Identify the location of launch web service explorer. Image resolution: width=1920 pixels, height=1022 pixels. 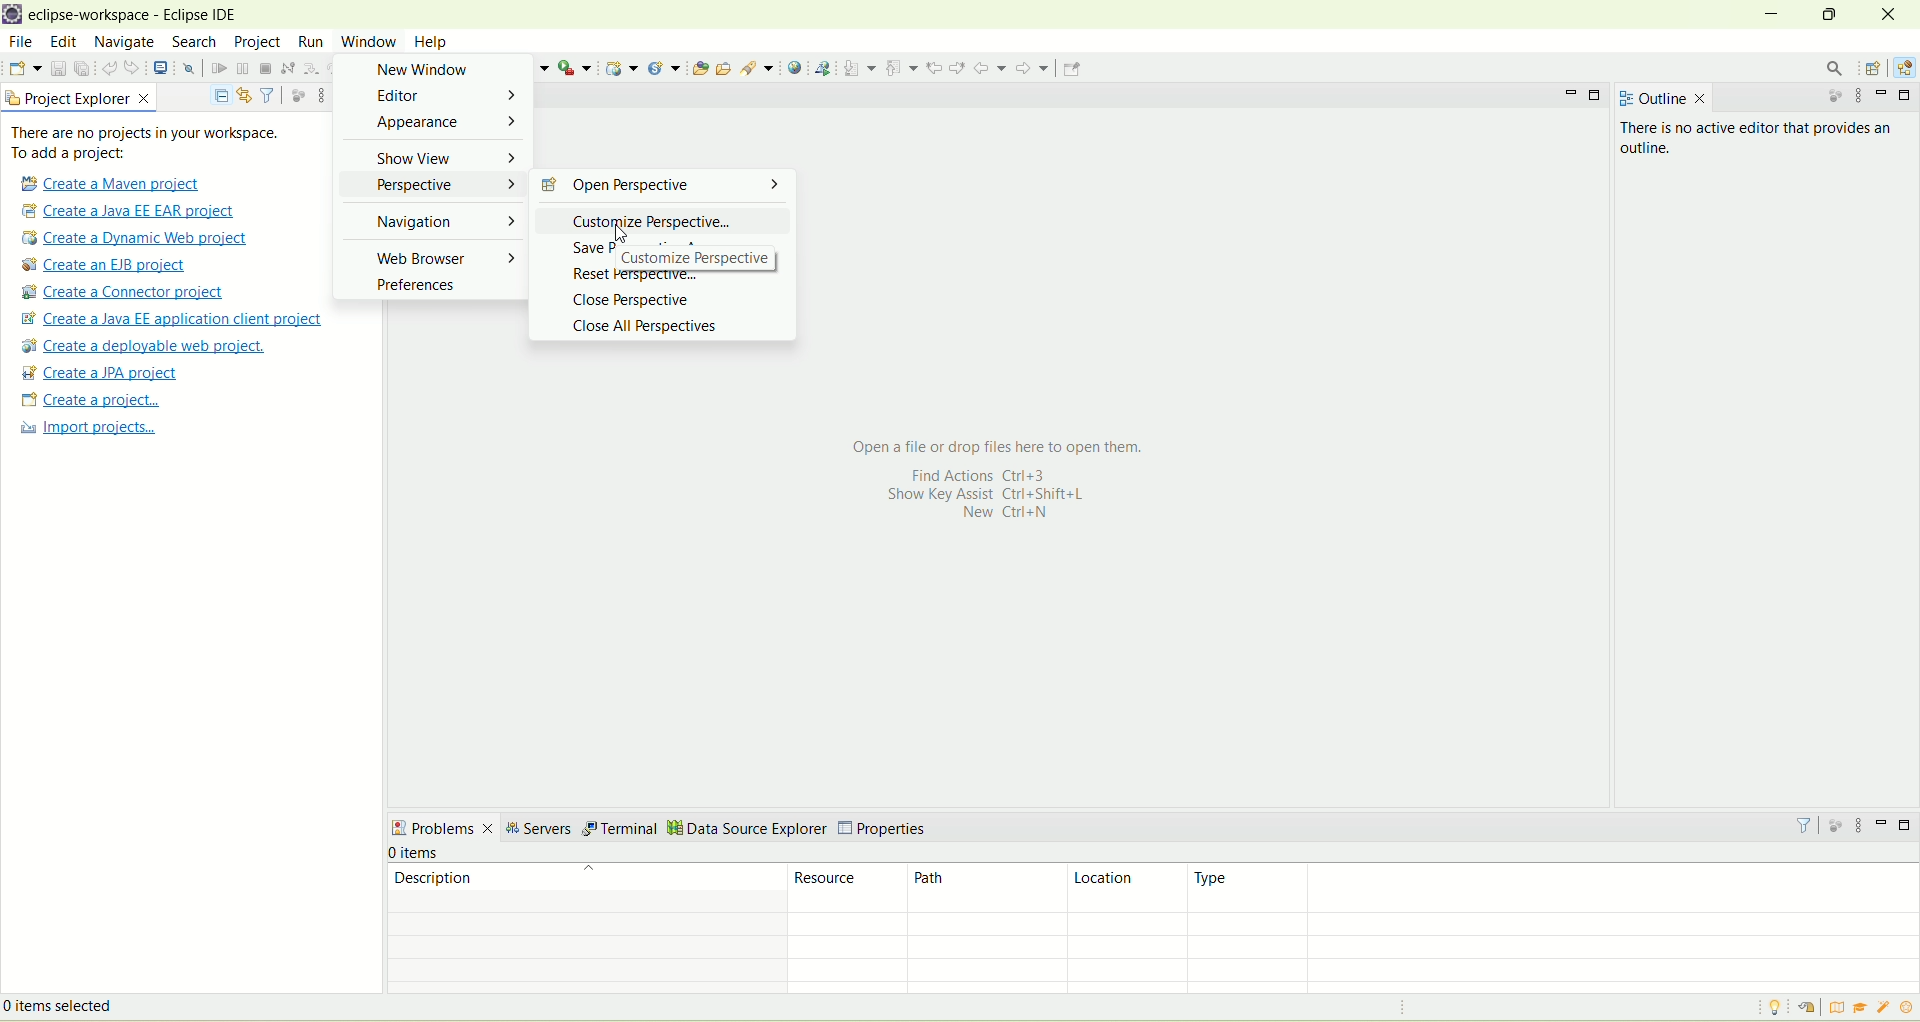
(822, 68).